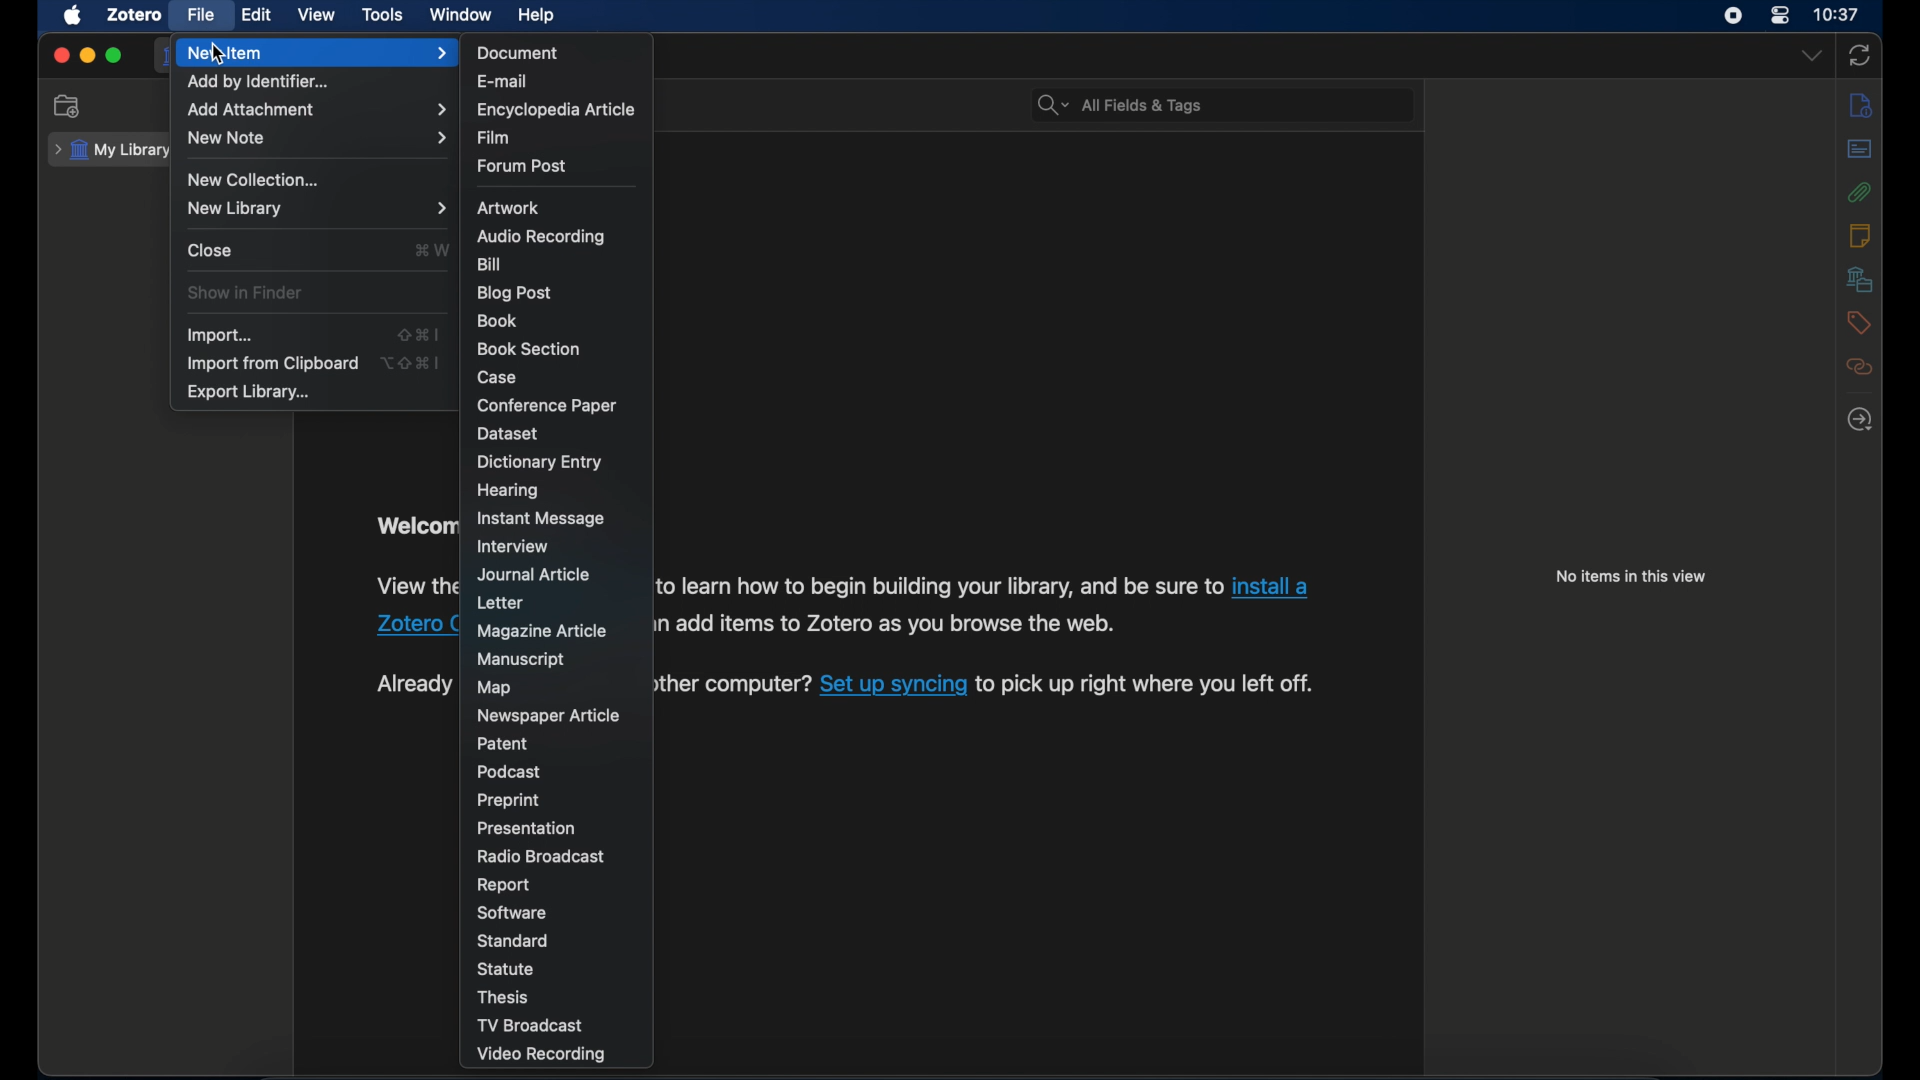 The width and height of the screenshot is (1920, 1080). What do you see at coordinates (317, 138) in the screenshot?
I see `new note` at bounding box center [317, 138].